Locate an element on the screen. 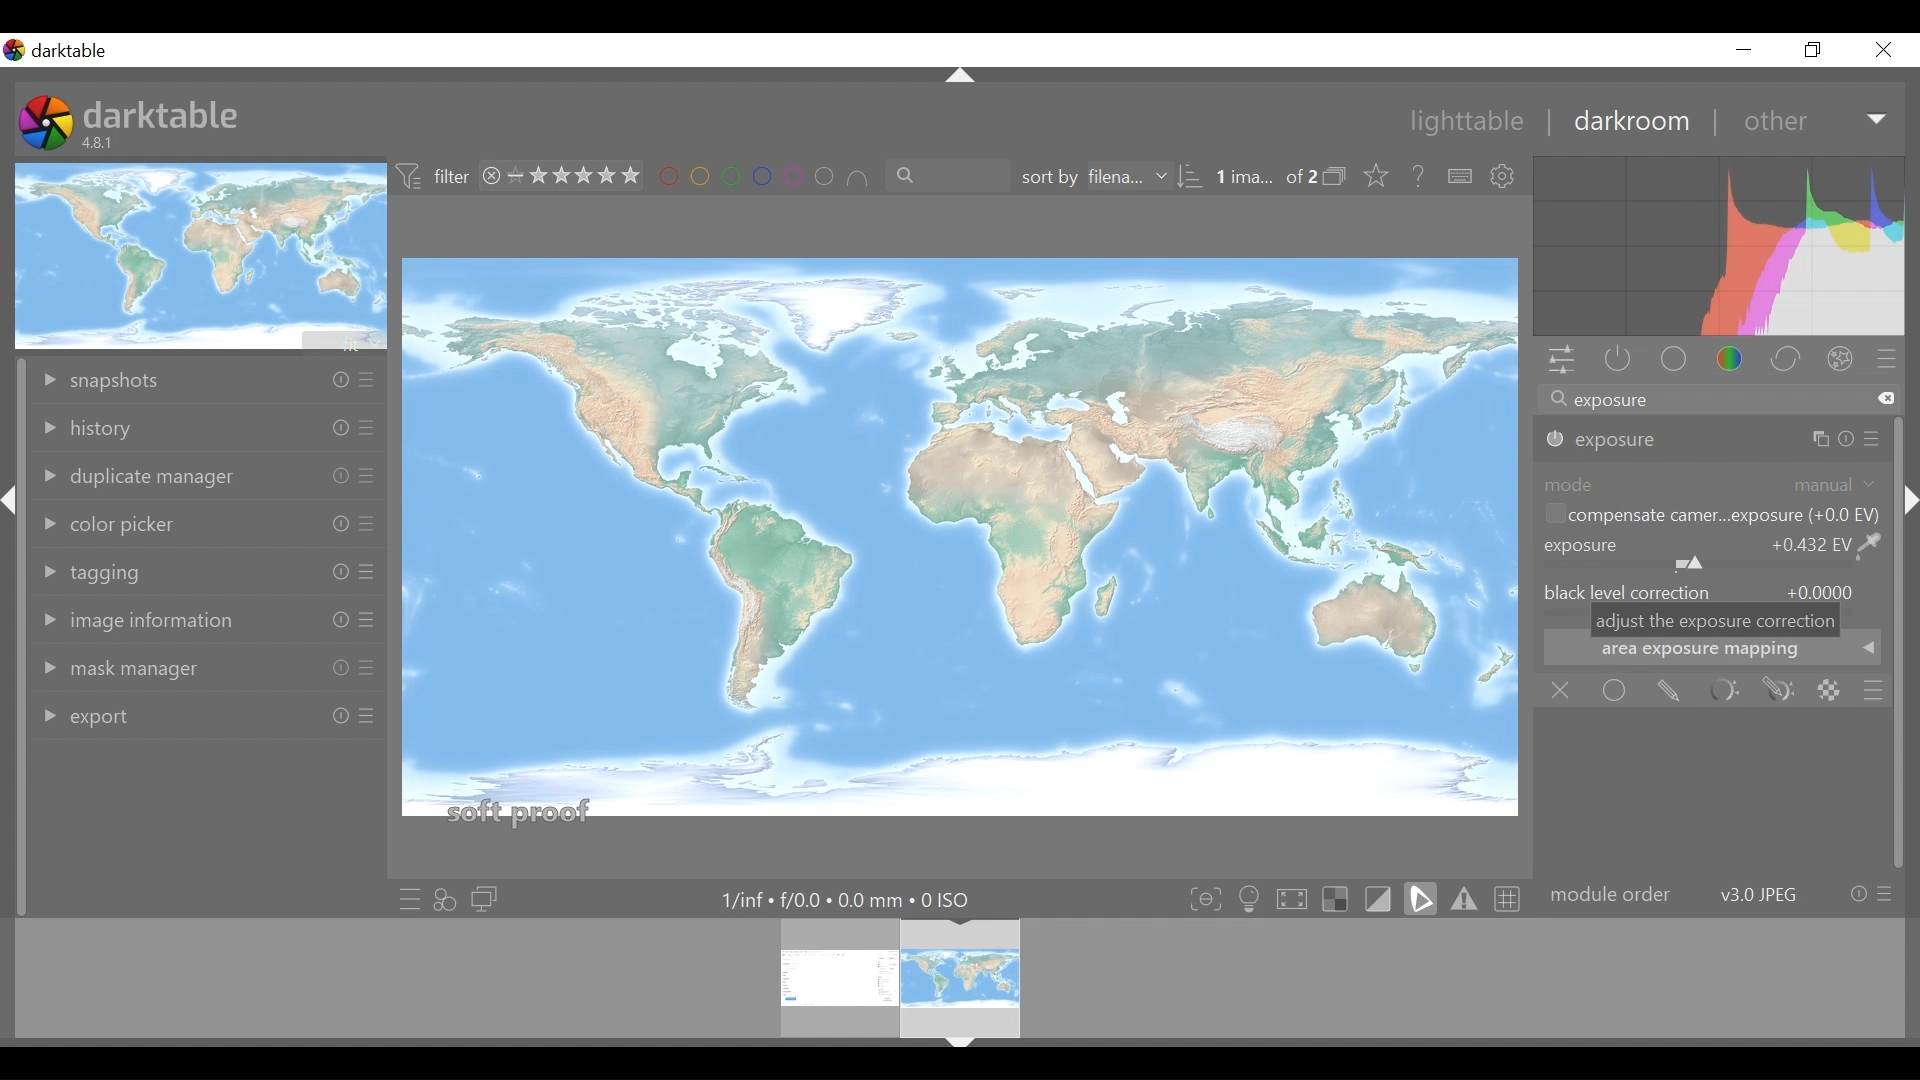 This screenshot has width=1920, height=1080.  is located at coordinates (1828, 439).